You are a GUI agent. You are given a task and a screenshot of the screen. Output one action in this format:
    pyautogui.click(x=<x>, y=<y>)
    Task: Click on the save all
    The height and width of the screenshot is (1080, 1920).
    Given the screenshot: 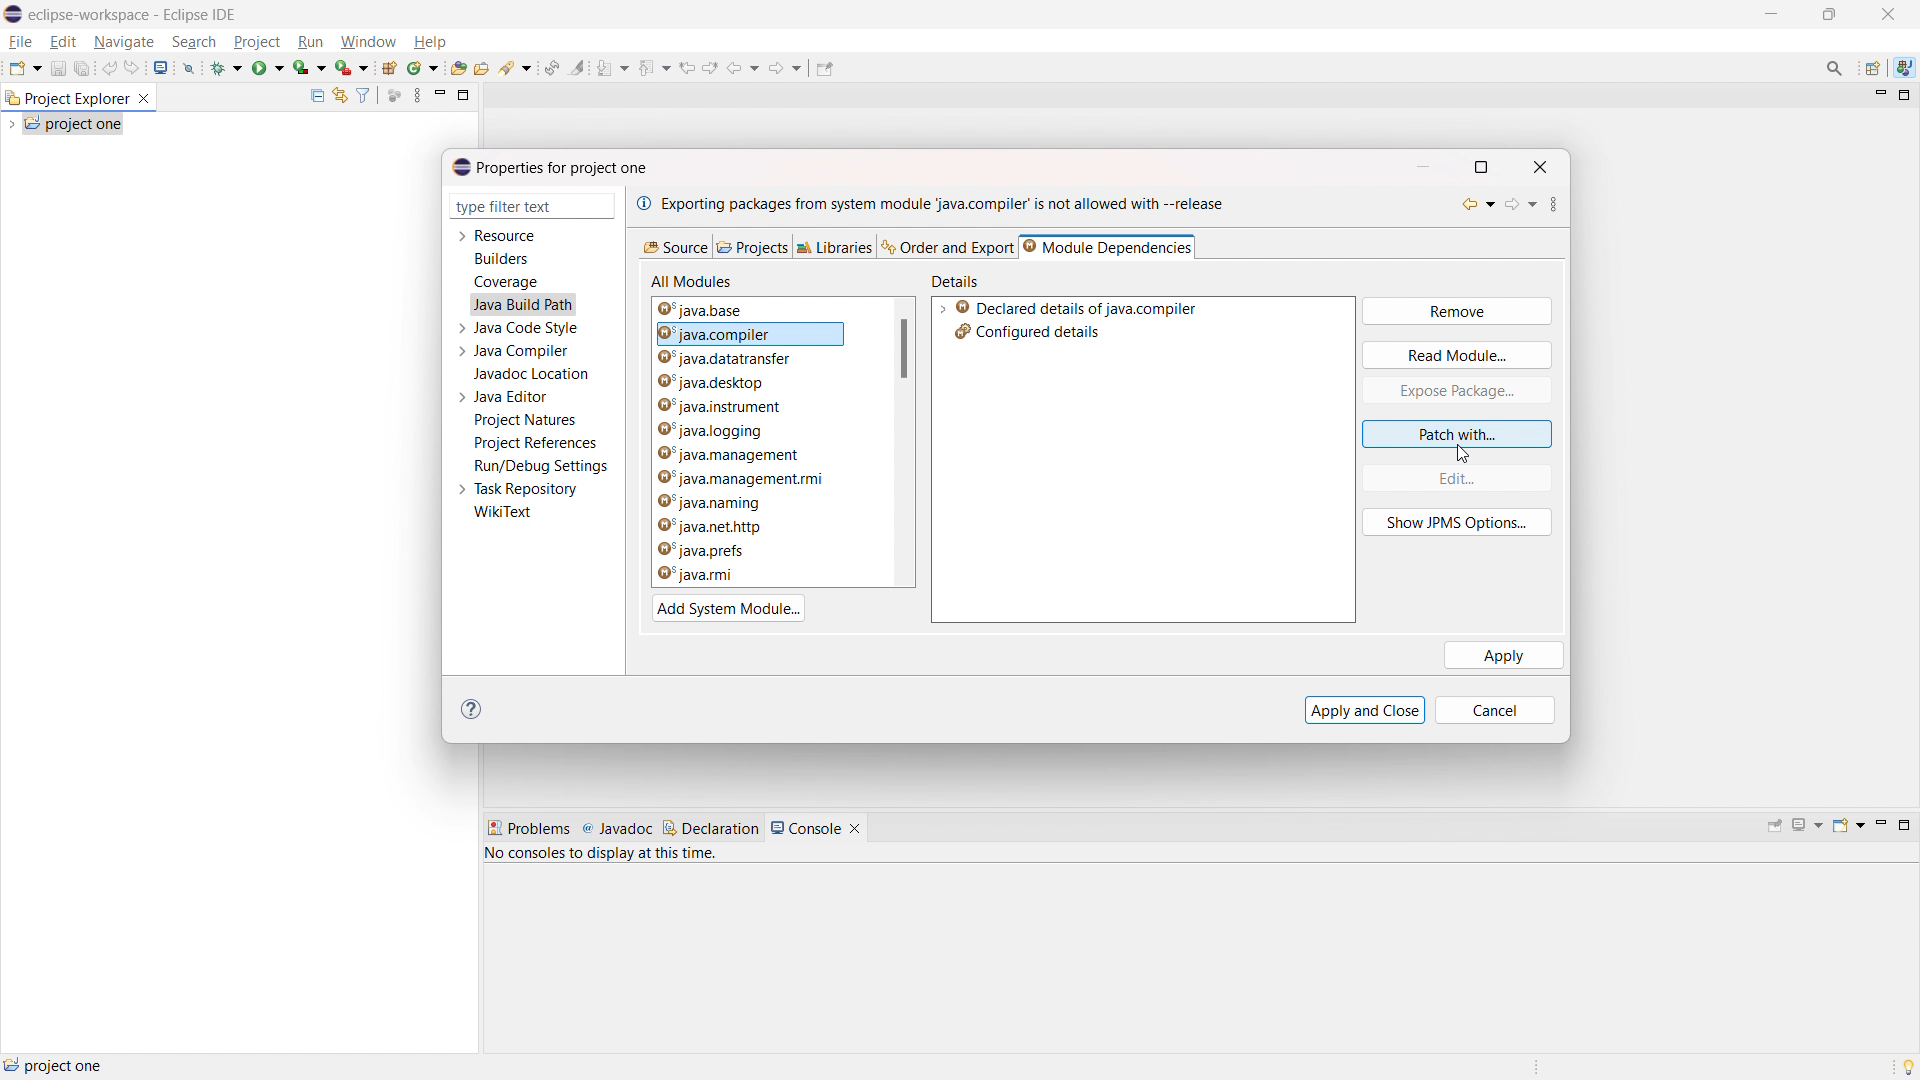 What is the action you would take?
    pyautogui.click(x=83, y=69)
    